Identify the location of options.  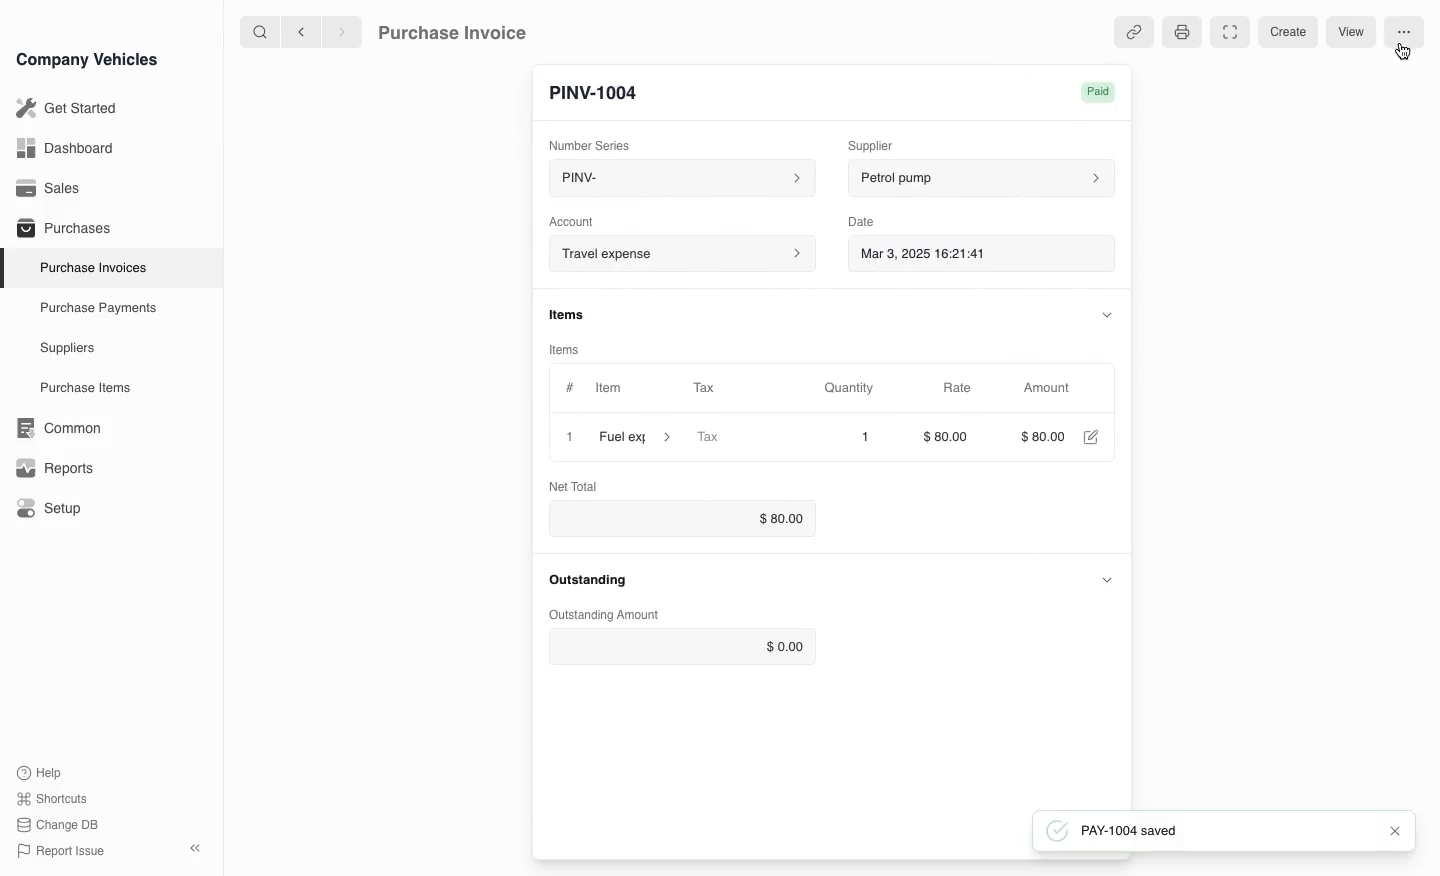
(1404, 31).